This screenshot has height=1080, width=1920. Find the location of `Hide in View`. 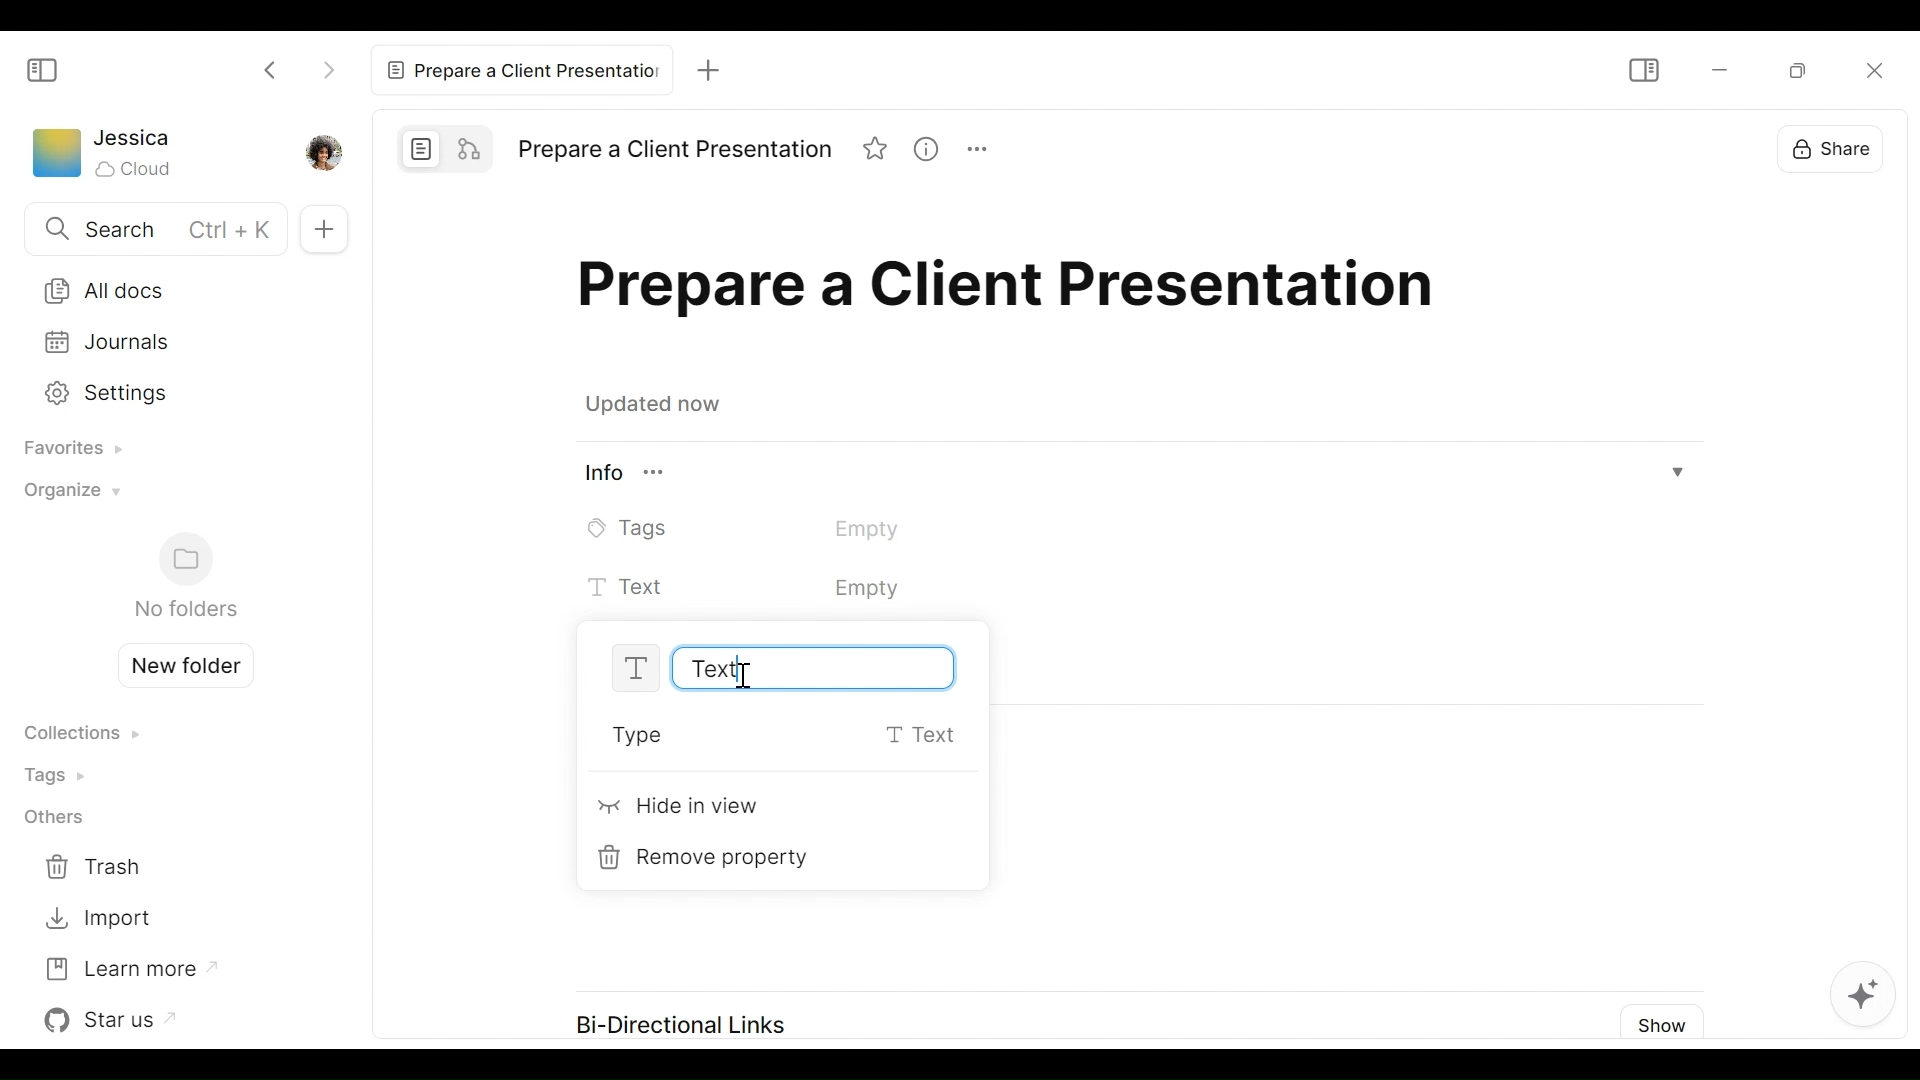

Hide in View is located at coordinates (681, 810).